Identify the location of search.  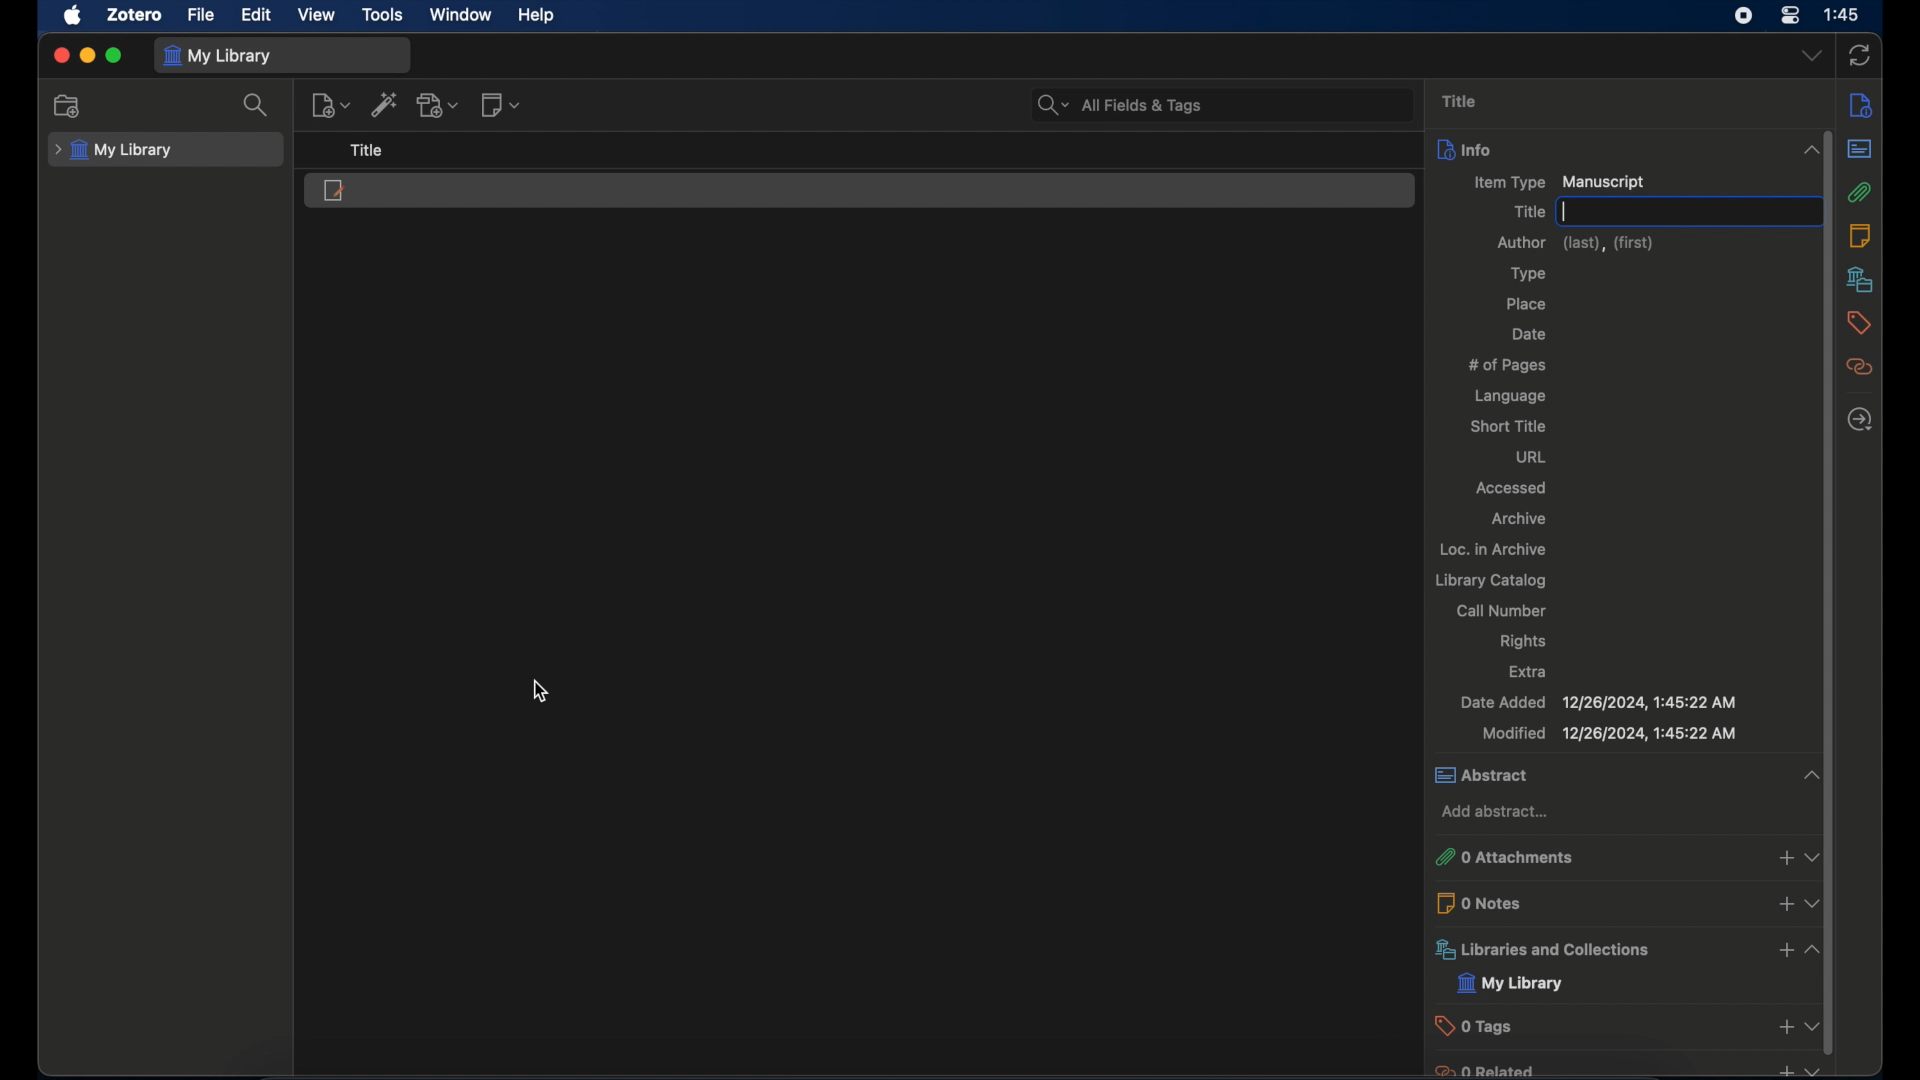
(257, 104).